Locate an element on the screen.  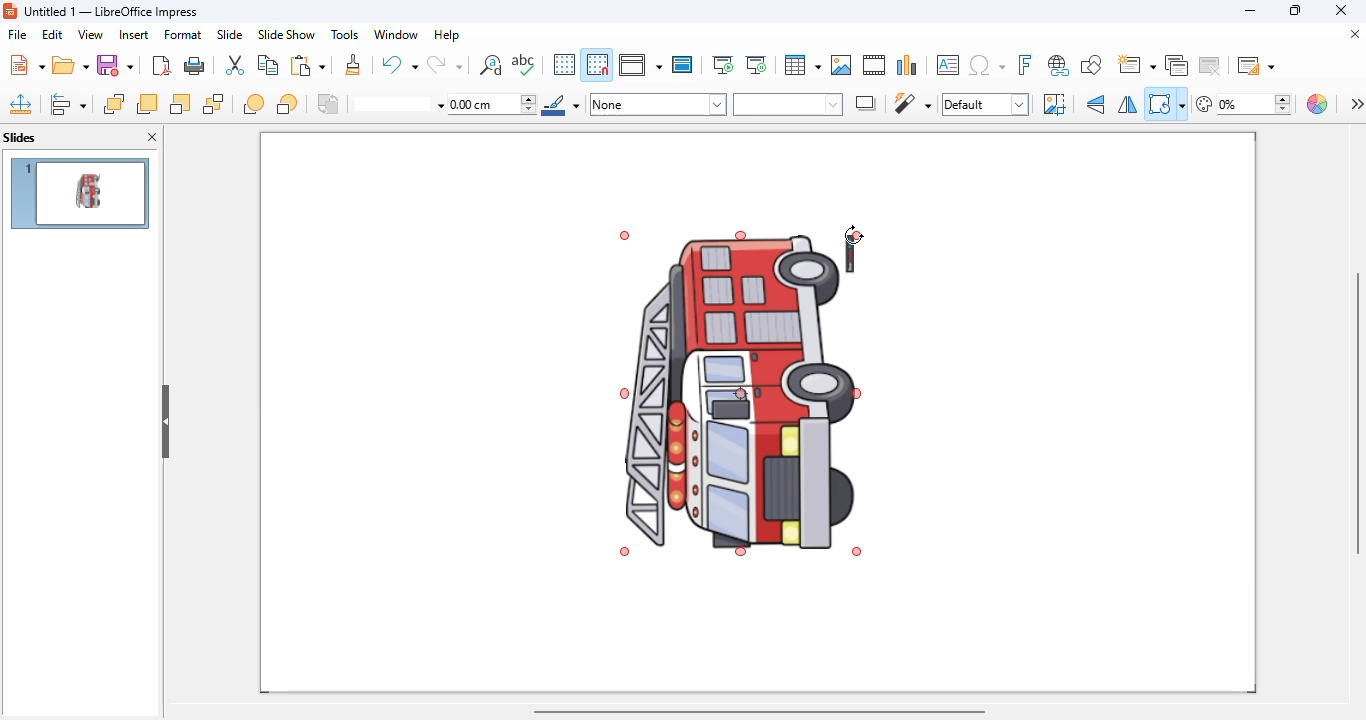
rotate cursor is located at coordinates (853, 234).